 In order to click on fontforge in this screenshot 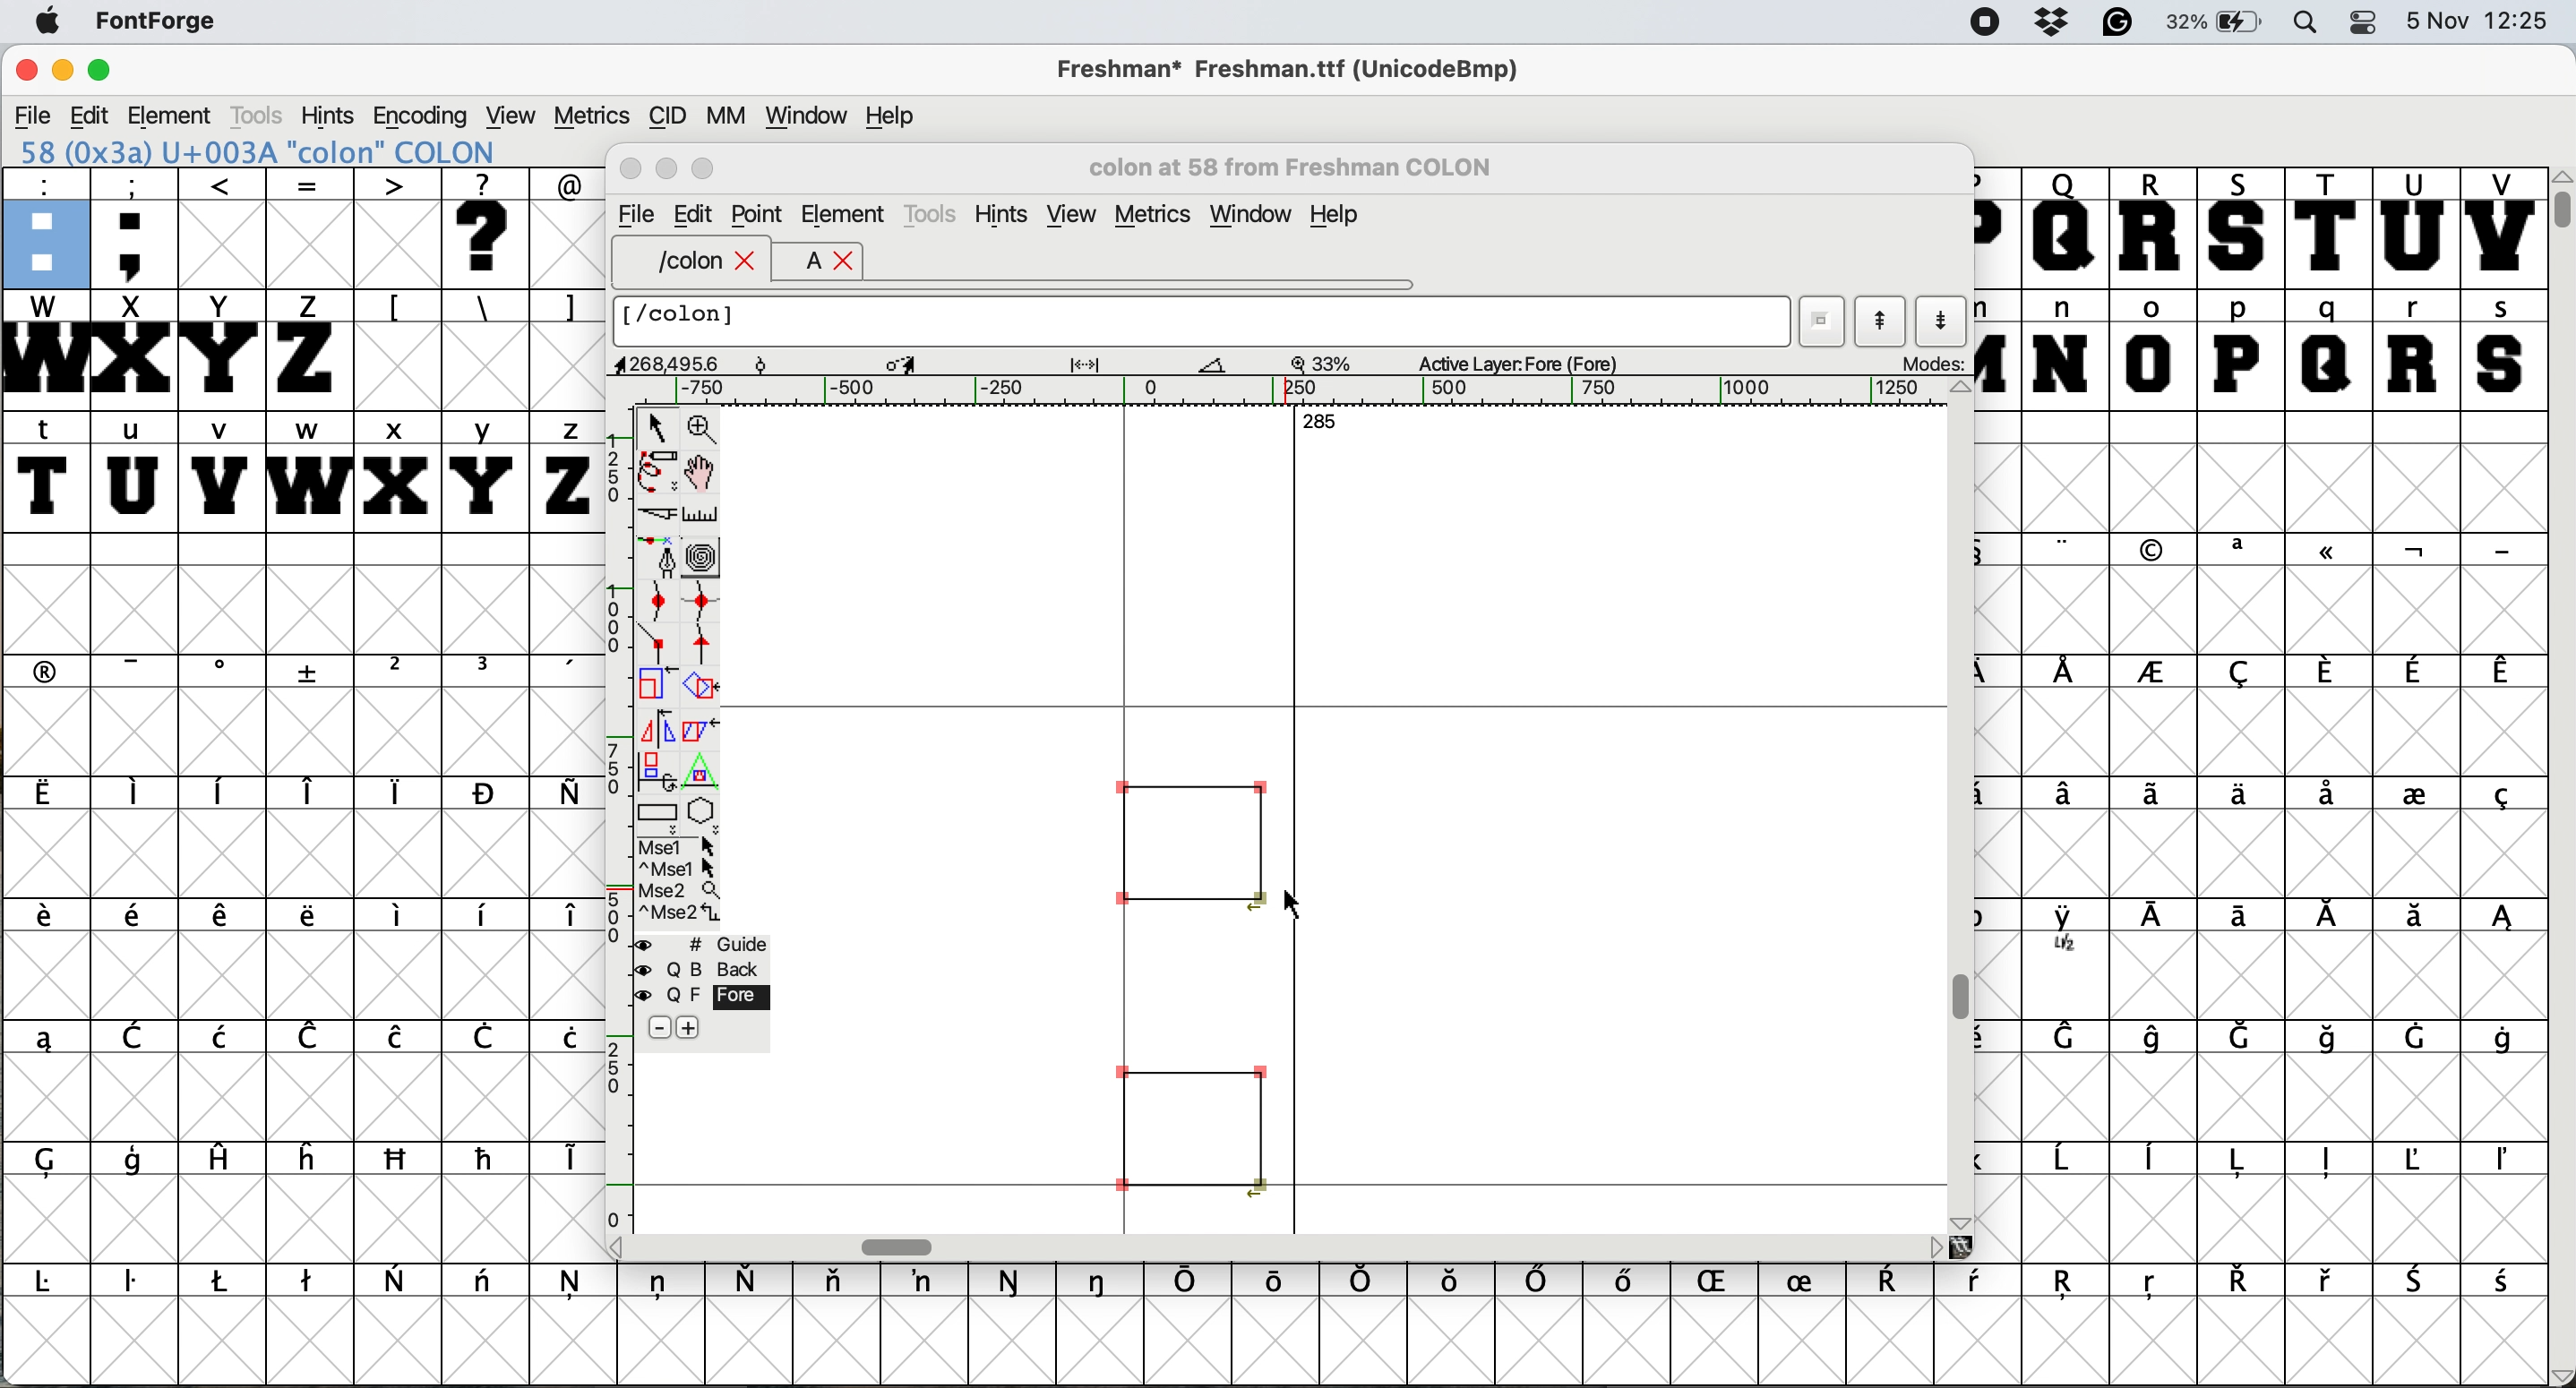, I will do `click(150, 23)`.